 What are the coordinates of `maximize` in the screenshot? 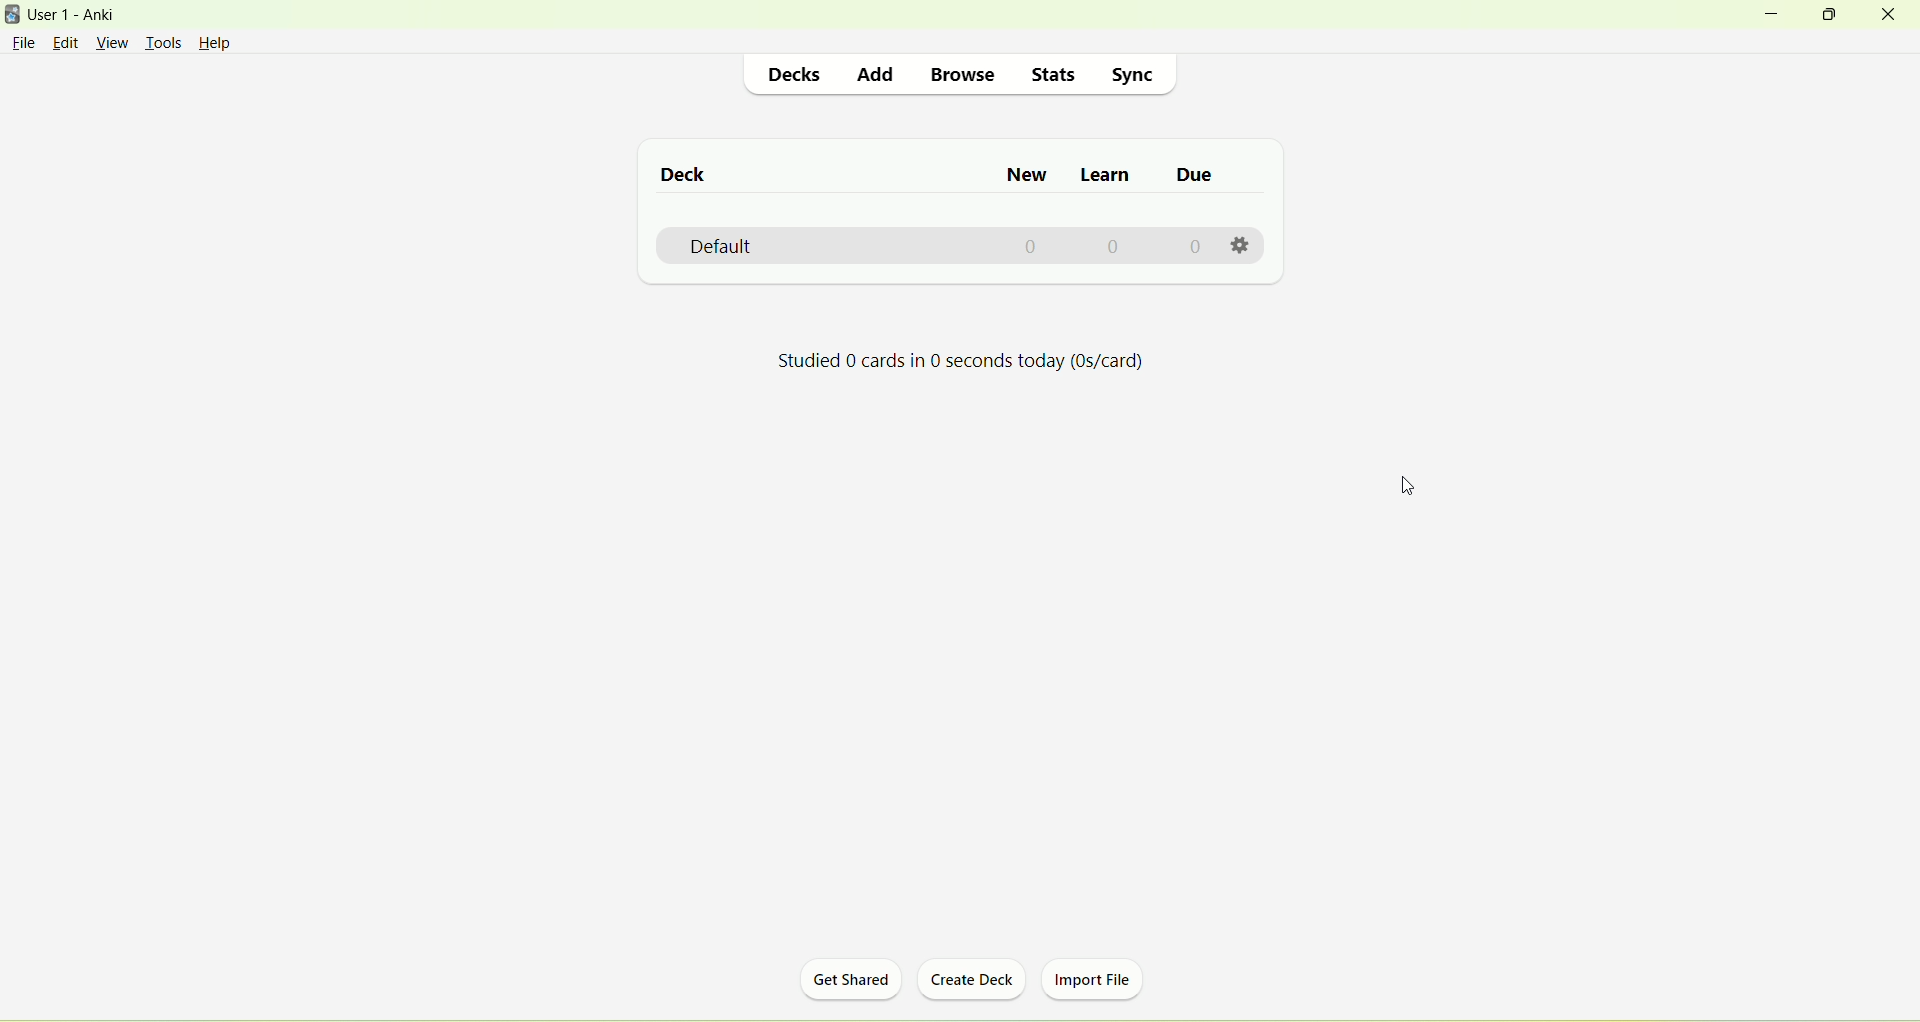 It's located at (1834, 15).